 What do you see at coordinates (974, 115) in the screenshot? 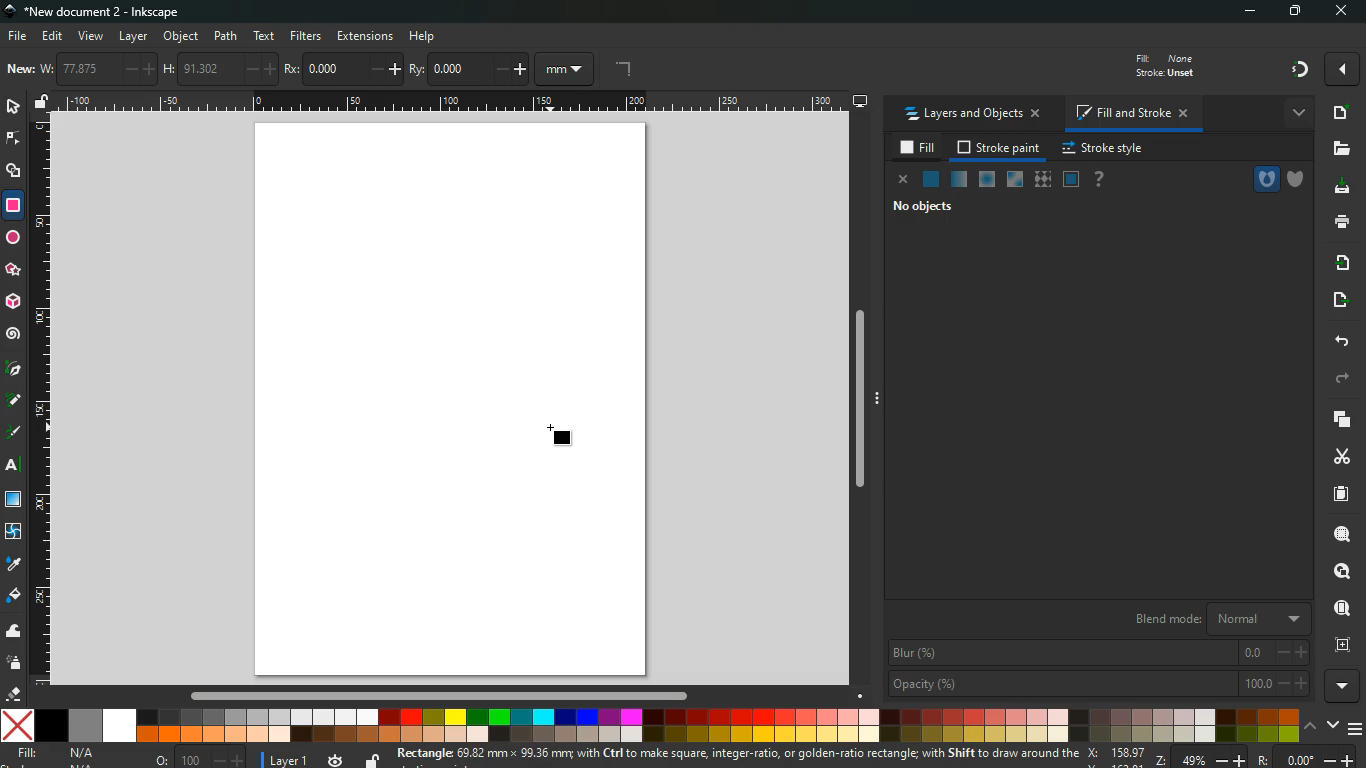
I see `layers and objects` at bounding box center [974, 115].